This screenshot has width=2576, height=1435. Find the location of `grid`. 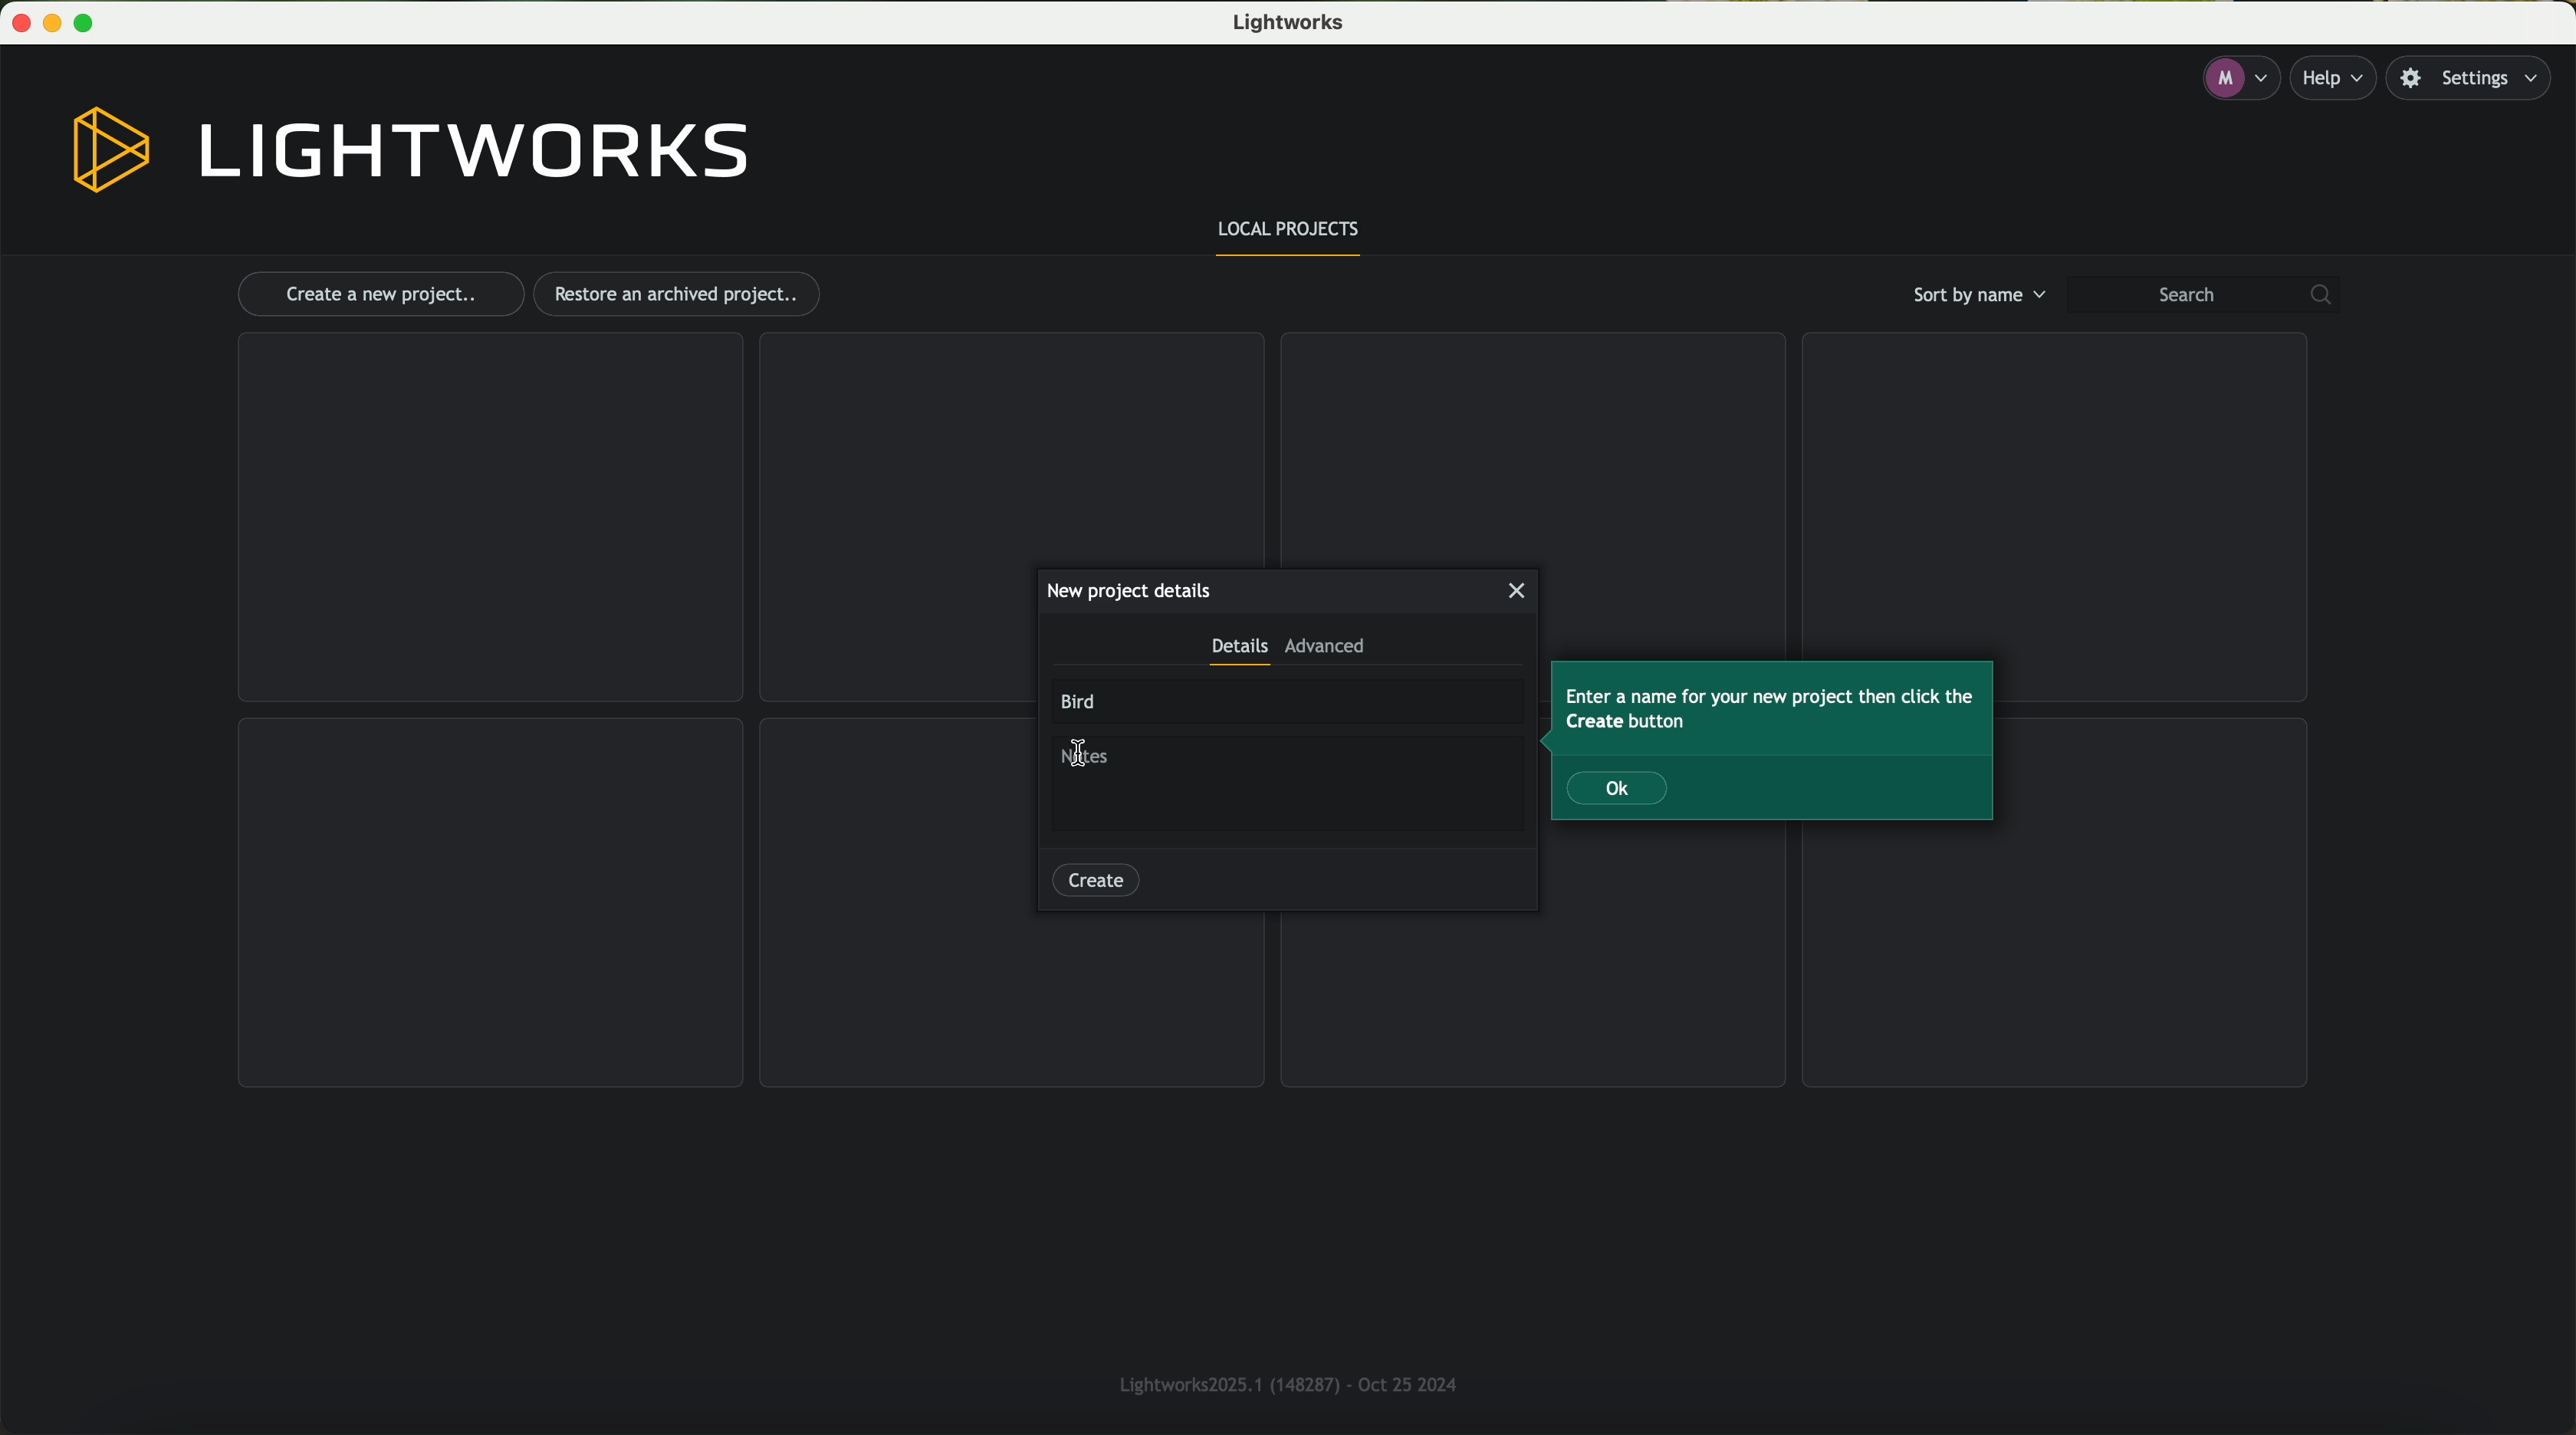

grid is located at coordinates (2057, 959).